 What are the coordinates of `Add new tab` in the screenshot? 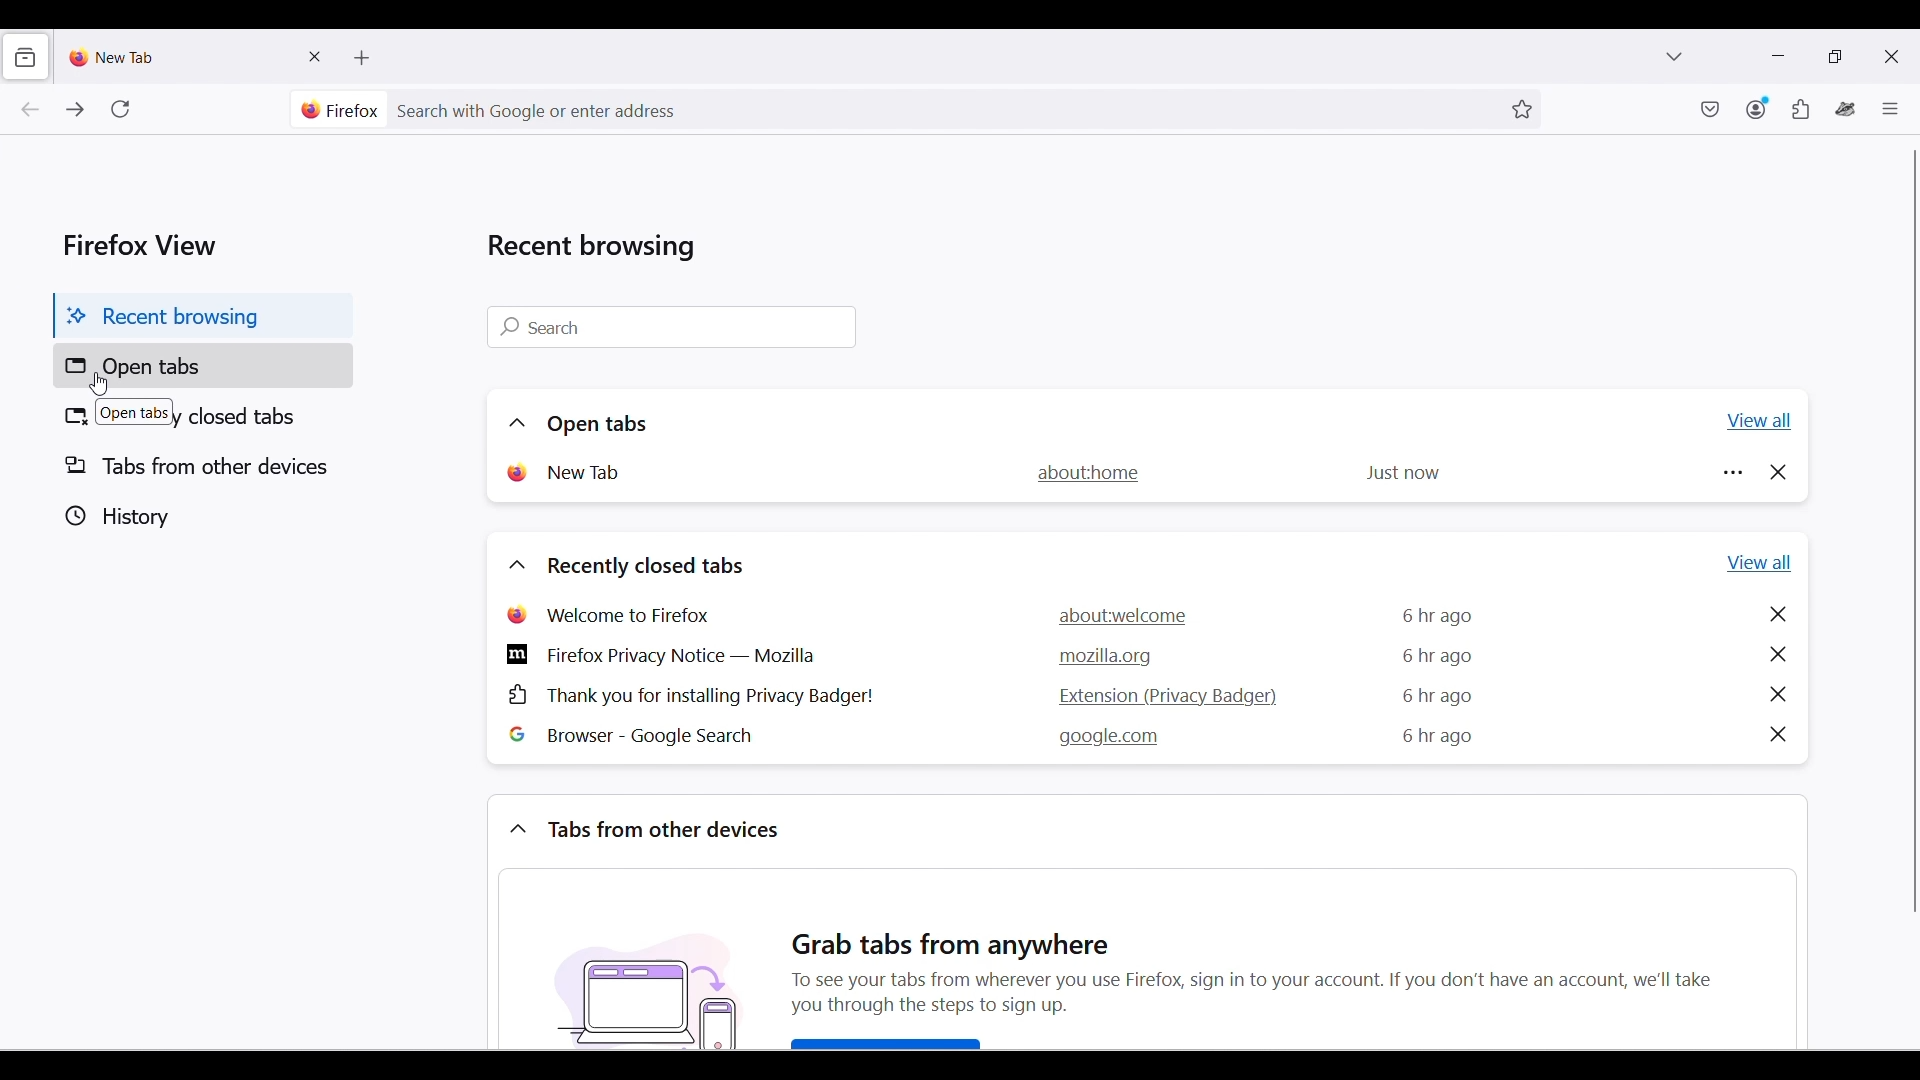 It's located at (363, 58).